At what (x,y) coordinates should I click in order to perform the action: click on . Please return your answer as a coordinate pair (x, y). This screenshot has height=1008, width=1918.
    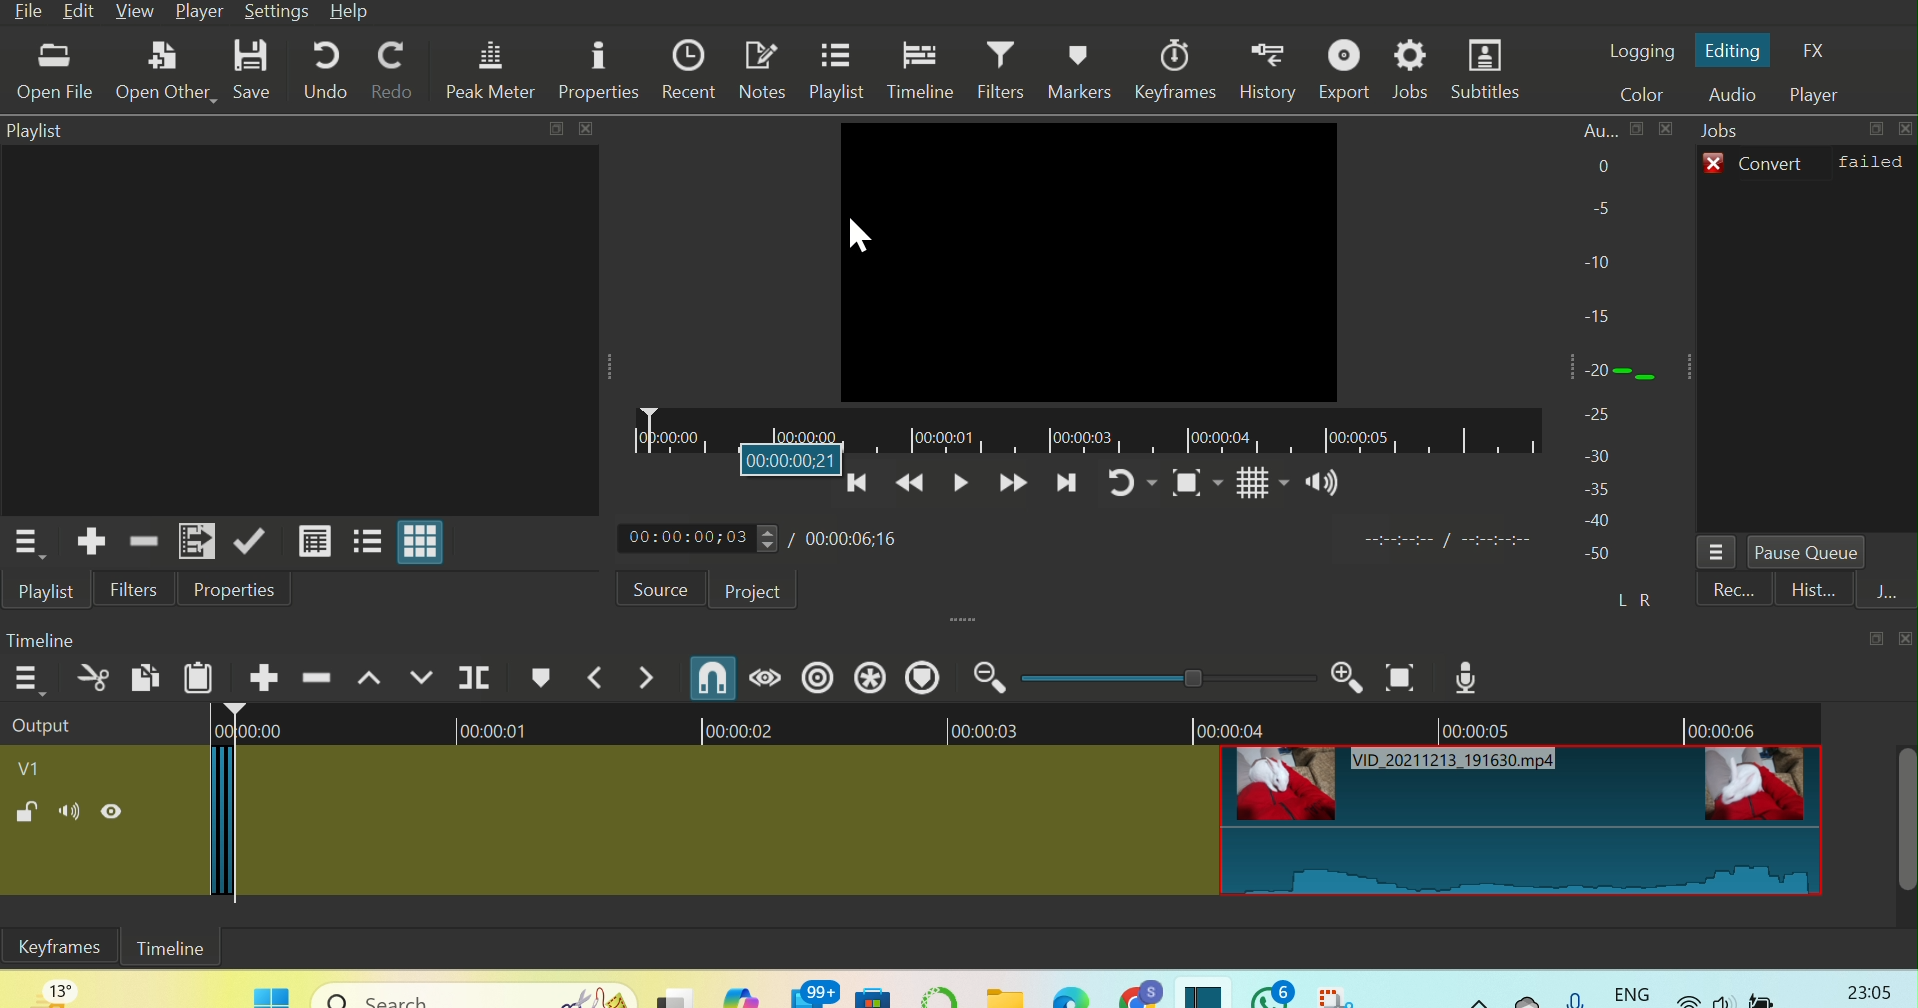
    Looking at the image, I should click on (1397, 540).